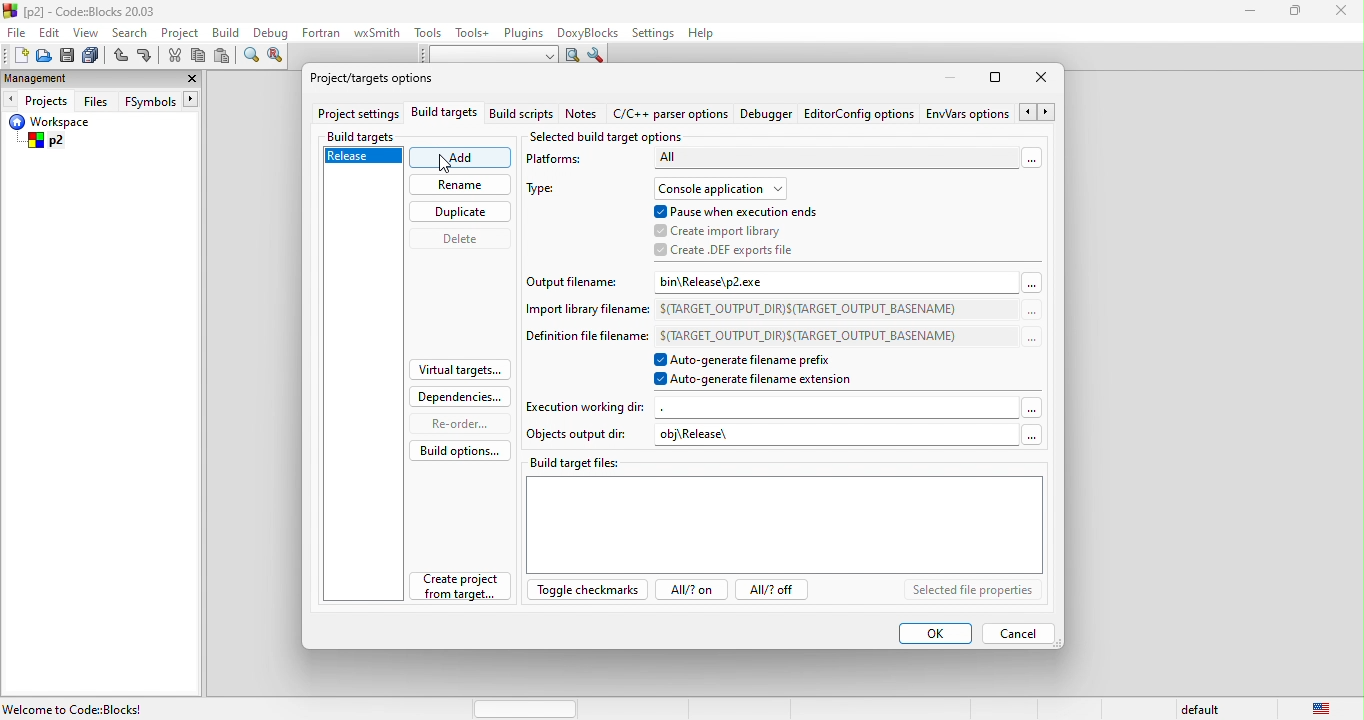 Image resolution: width=1364 pixels, height=720 pixels. What do you see at coordinates (782, 516) in the screenshot?
I see `build target file` at bounding box center [782, 516].